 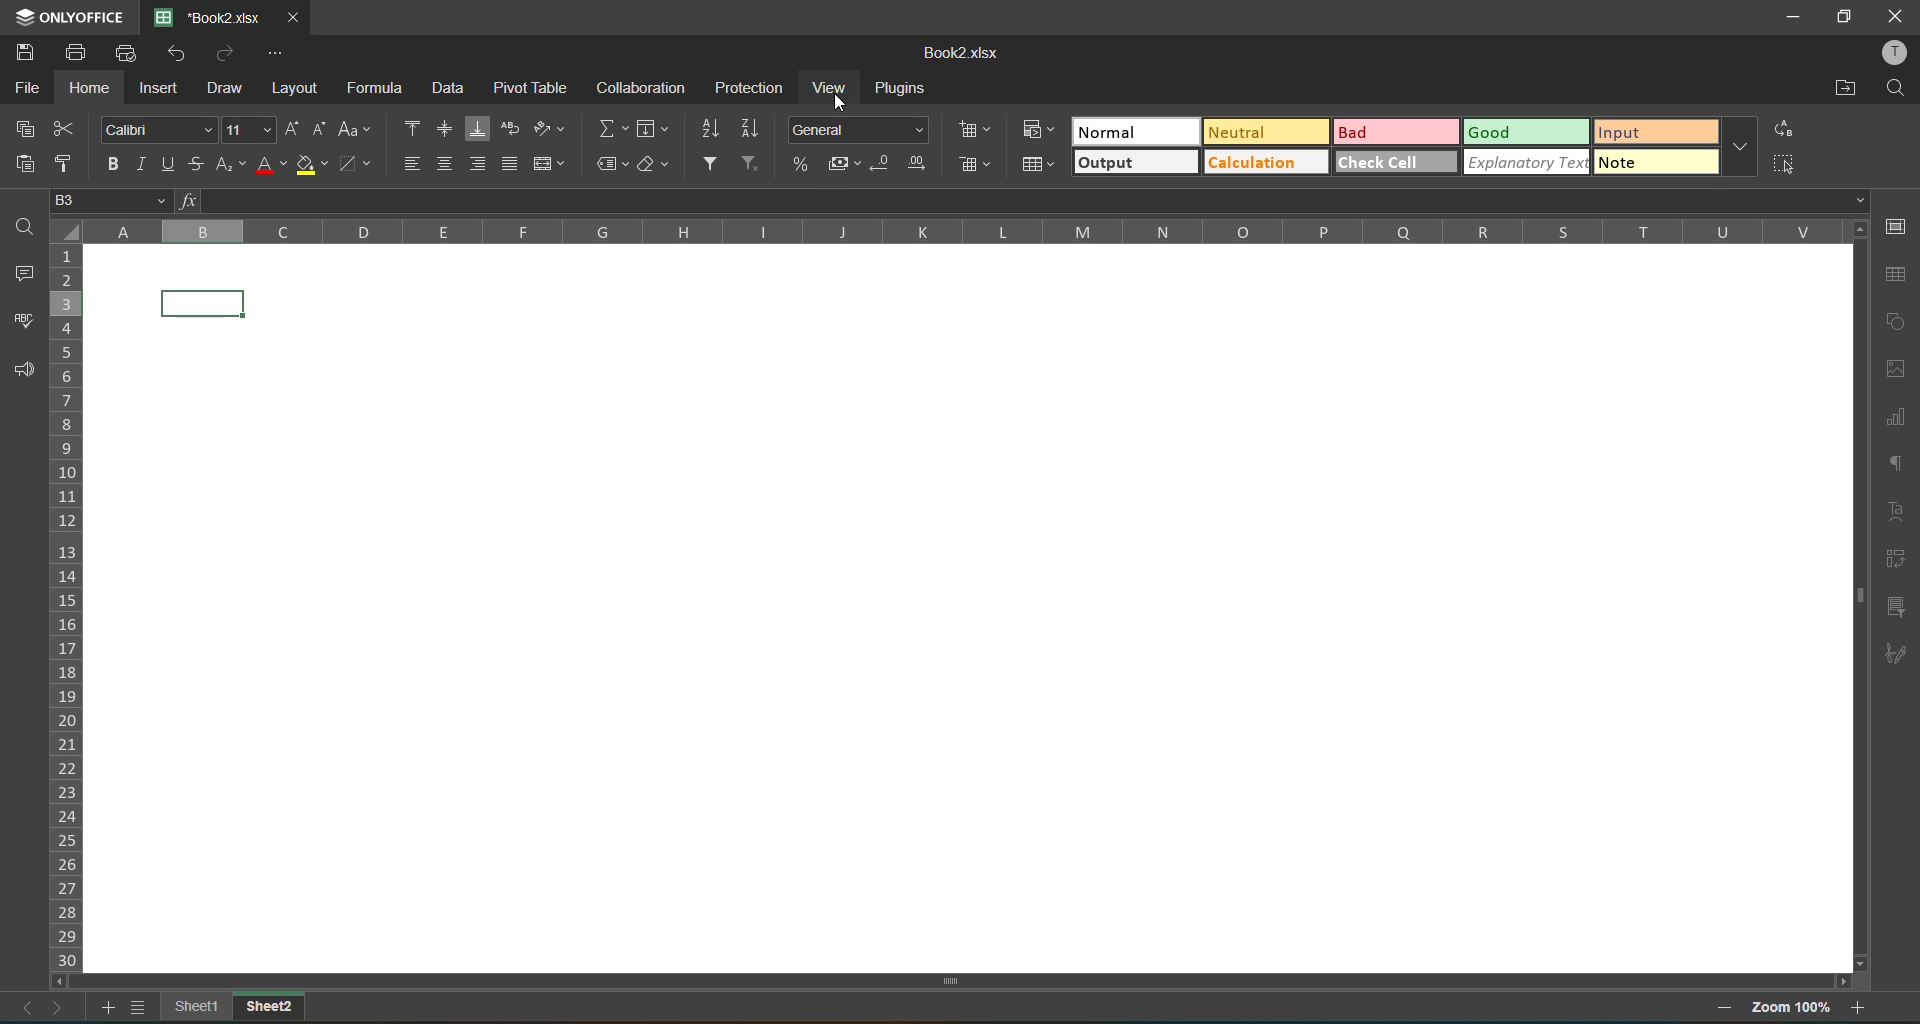 I want to click on text, so click(x=1892, y=511).